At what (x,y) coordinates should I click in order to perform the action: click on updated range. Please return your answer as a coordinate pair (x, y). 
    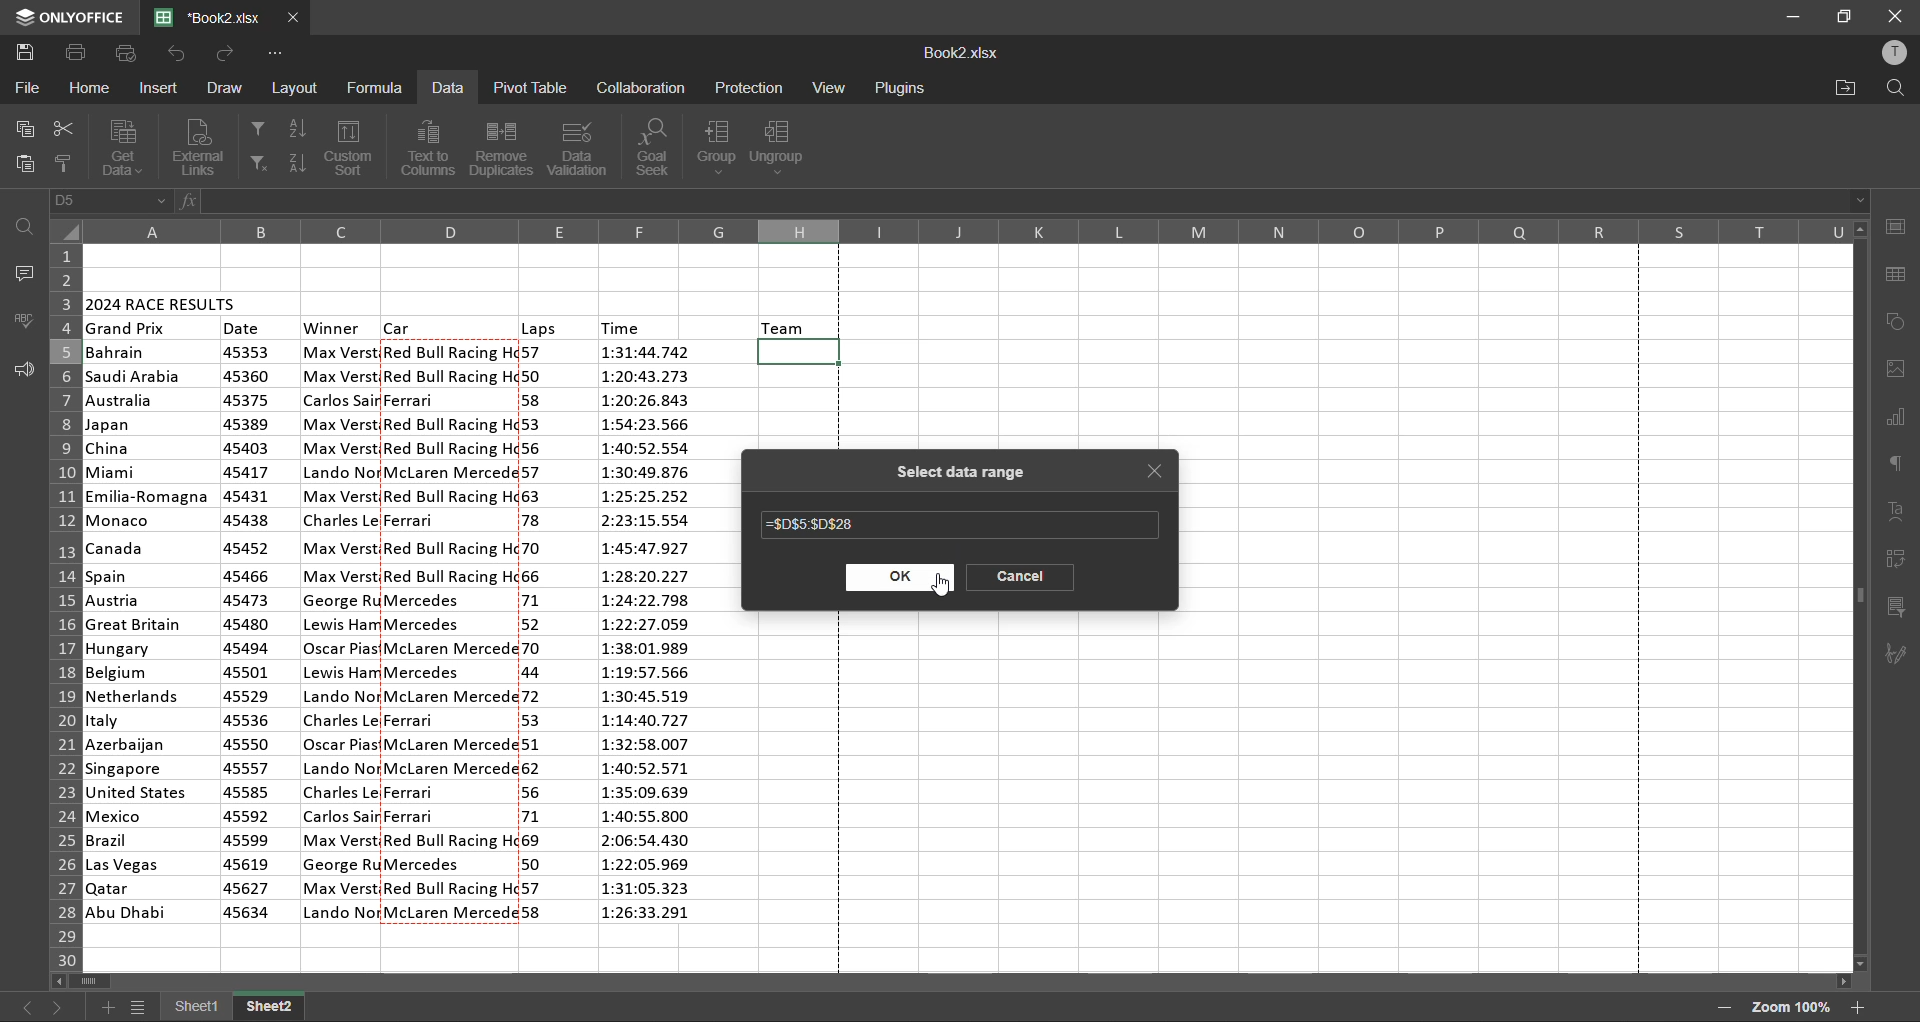
    Looking at the image, I should click on (813, 526).